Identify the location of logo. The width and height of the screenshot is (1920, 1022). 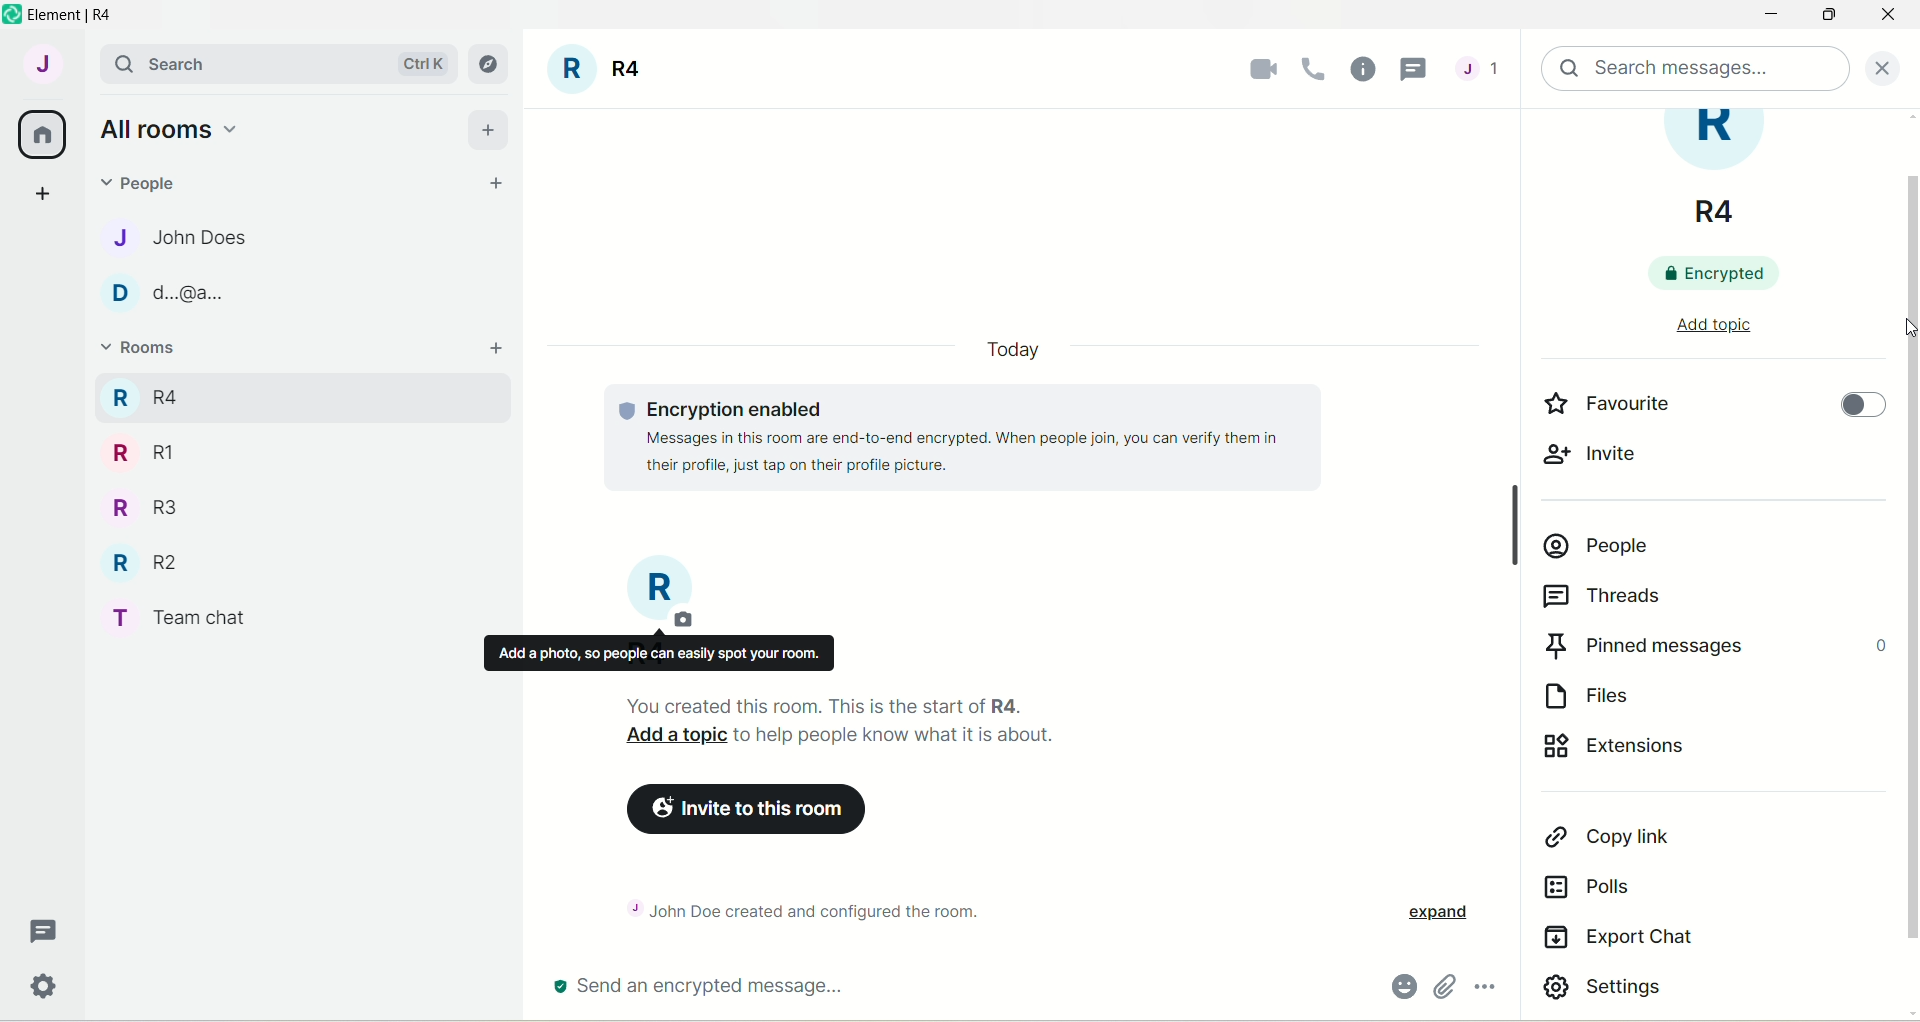
(12, 15).